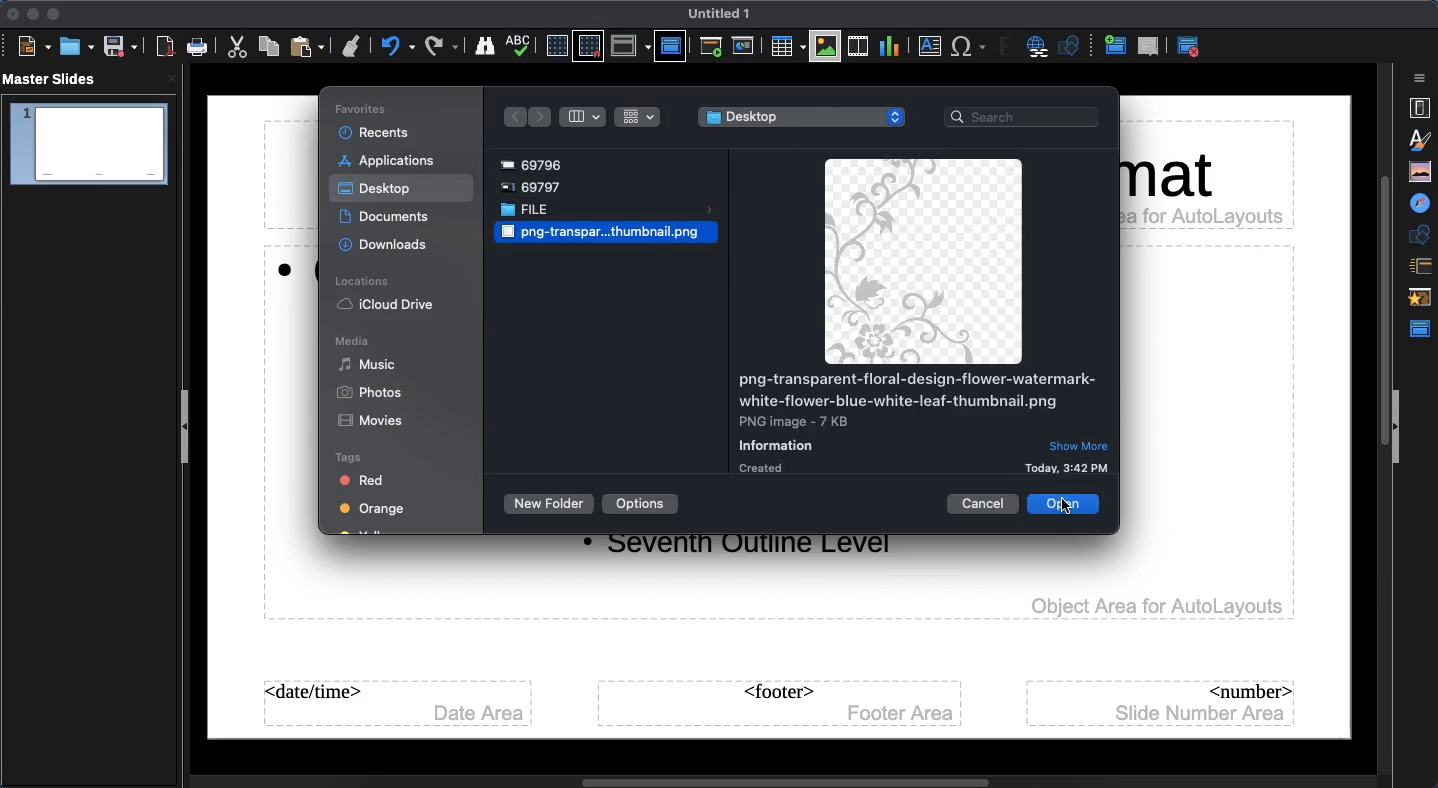 The image size is (1438, 788). Describe the element at coordinates (371, 512) in the screenshot. I see `orange` at that location.